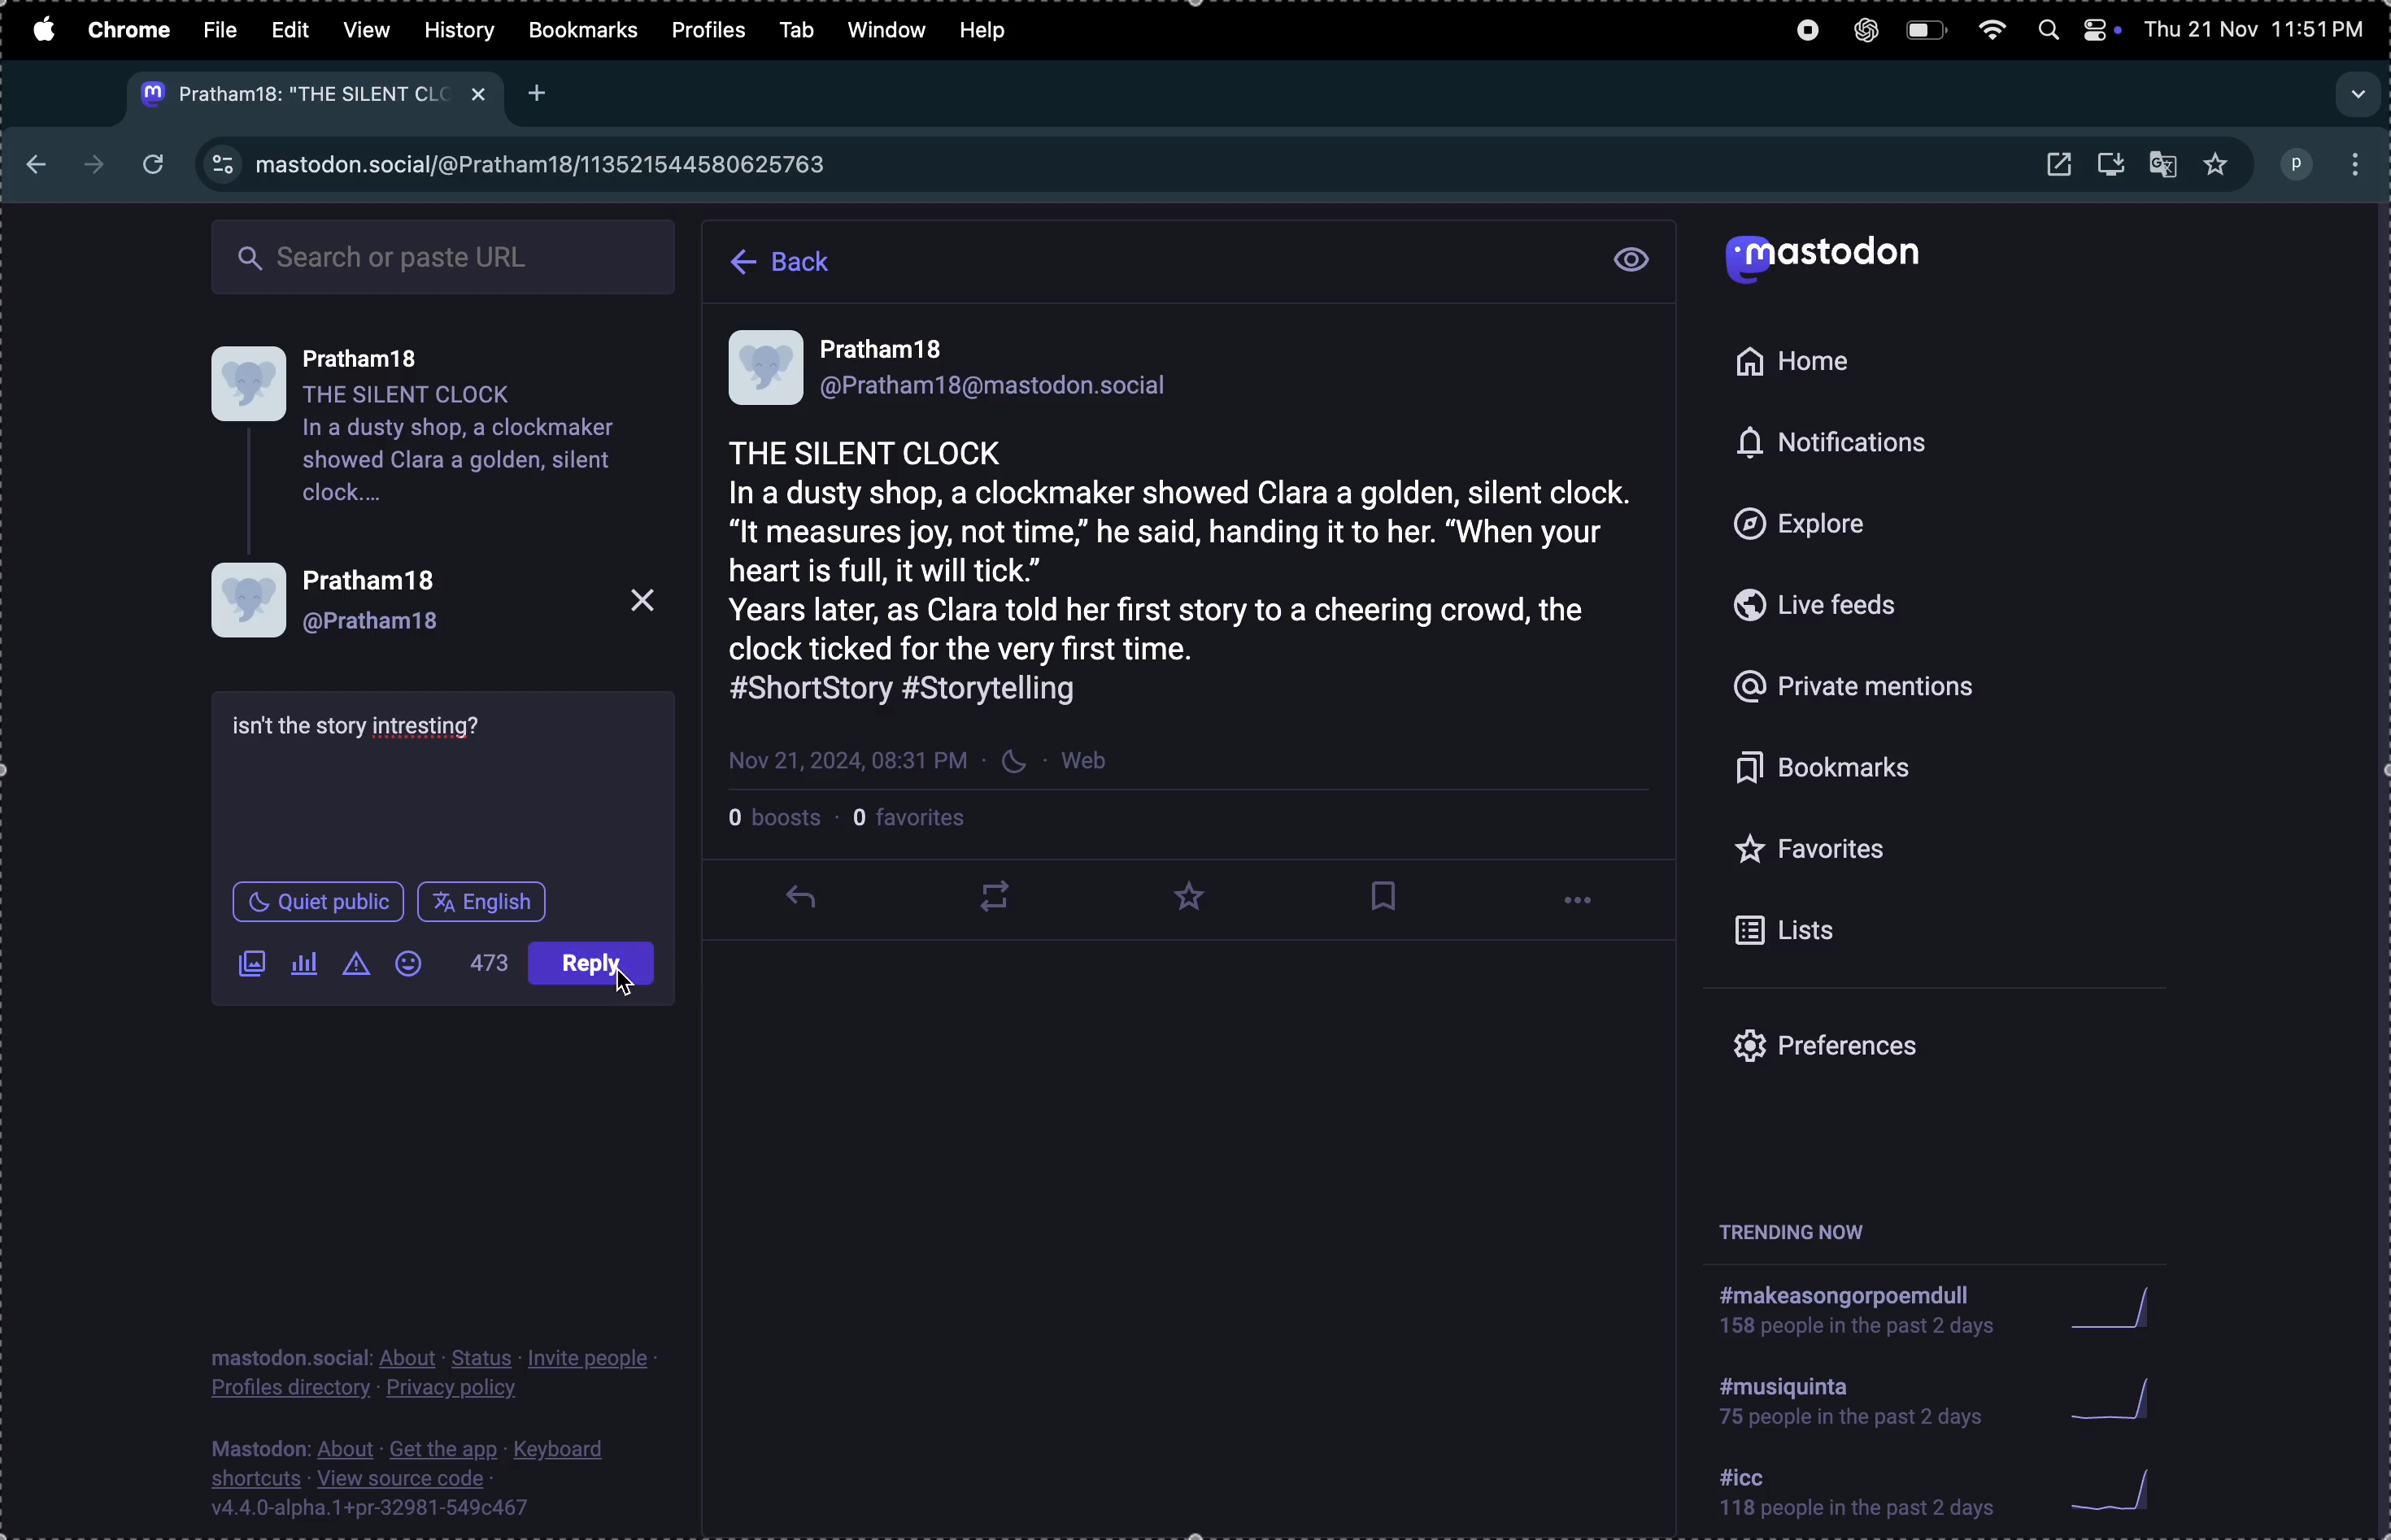 The width and height of the screenshot is (2391, 1540). I want to click on notifications, so click(1833, 446).